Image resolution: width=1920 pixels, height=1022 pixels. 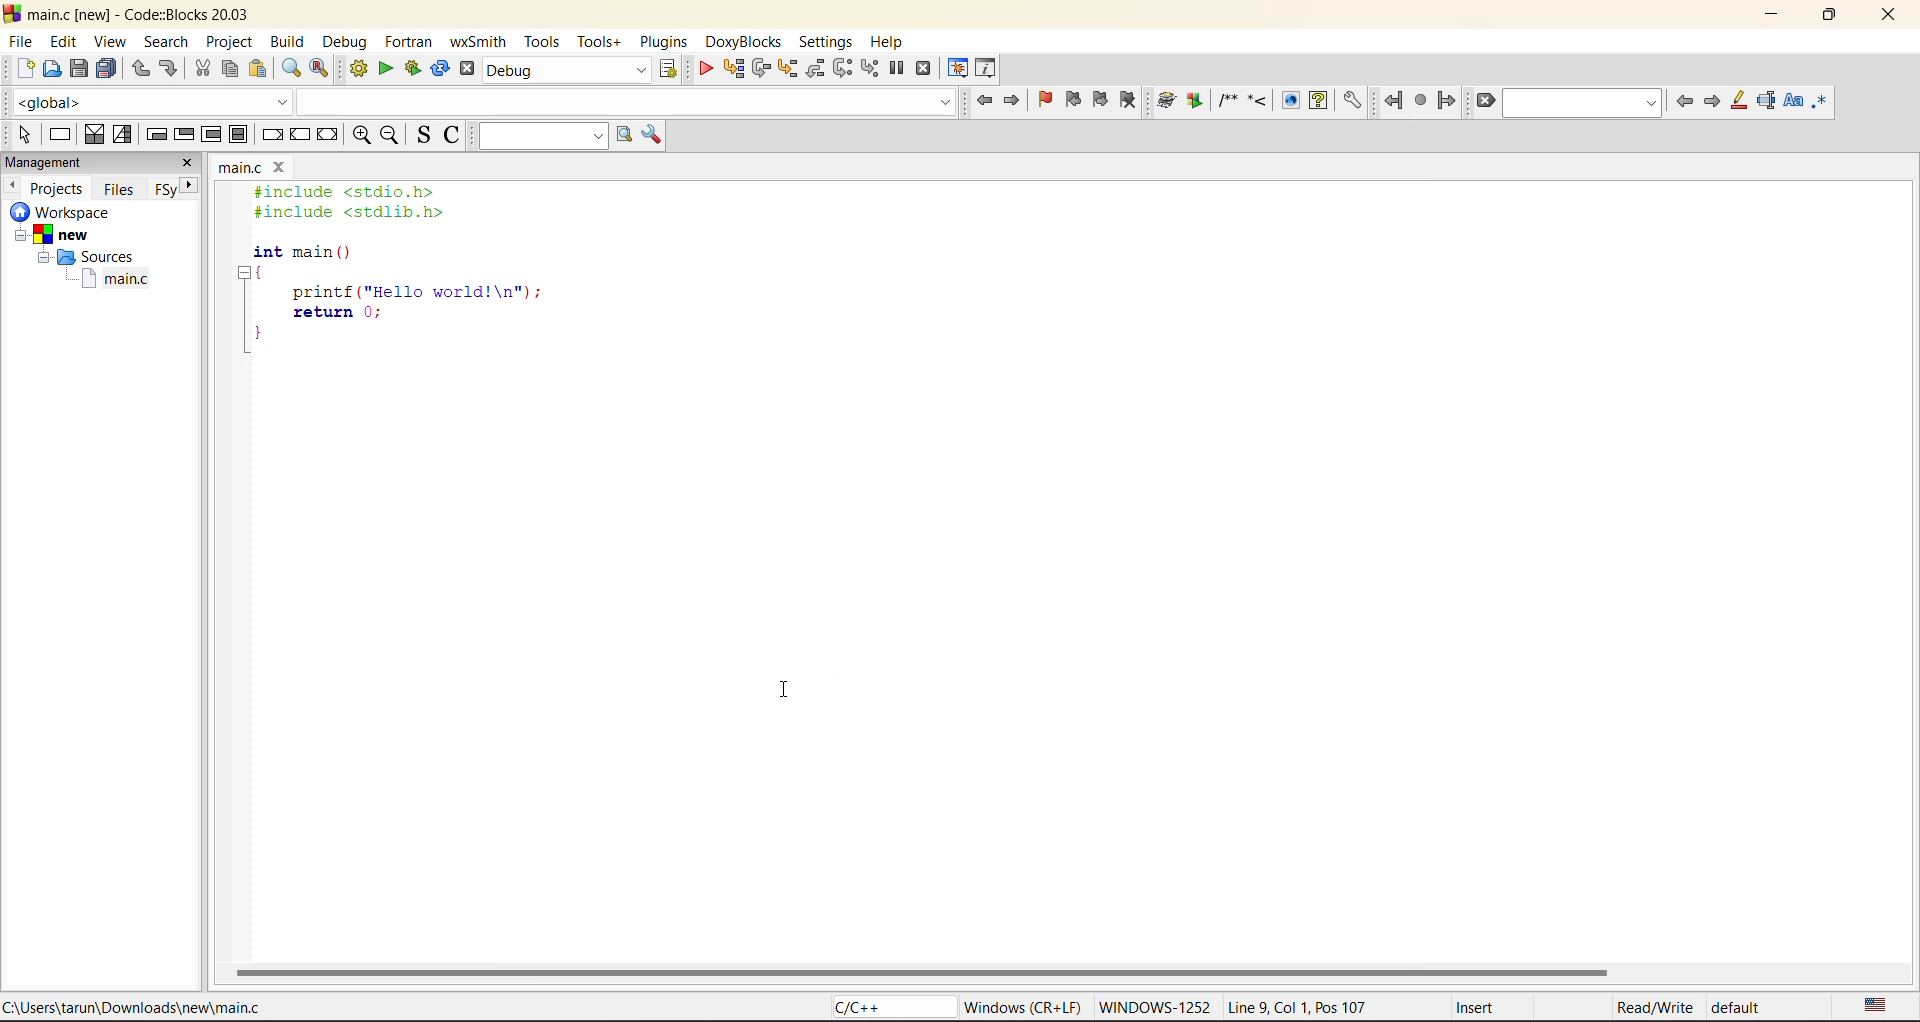 I want to click on files, so click(x=120, y=188).